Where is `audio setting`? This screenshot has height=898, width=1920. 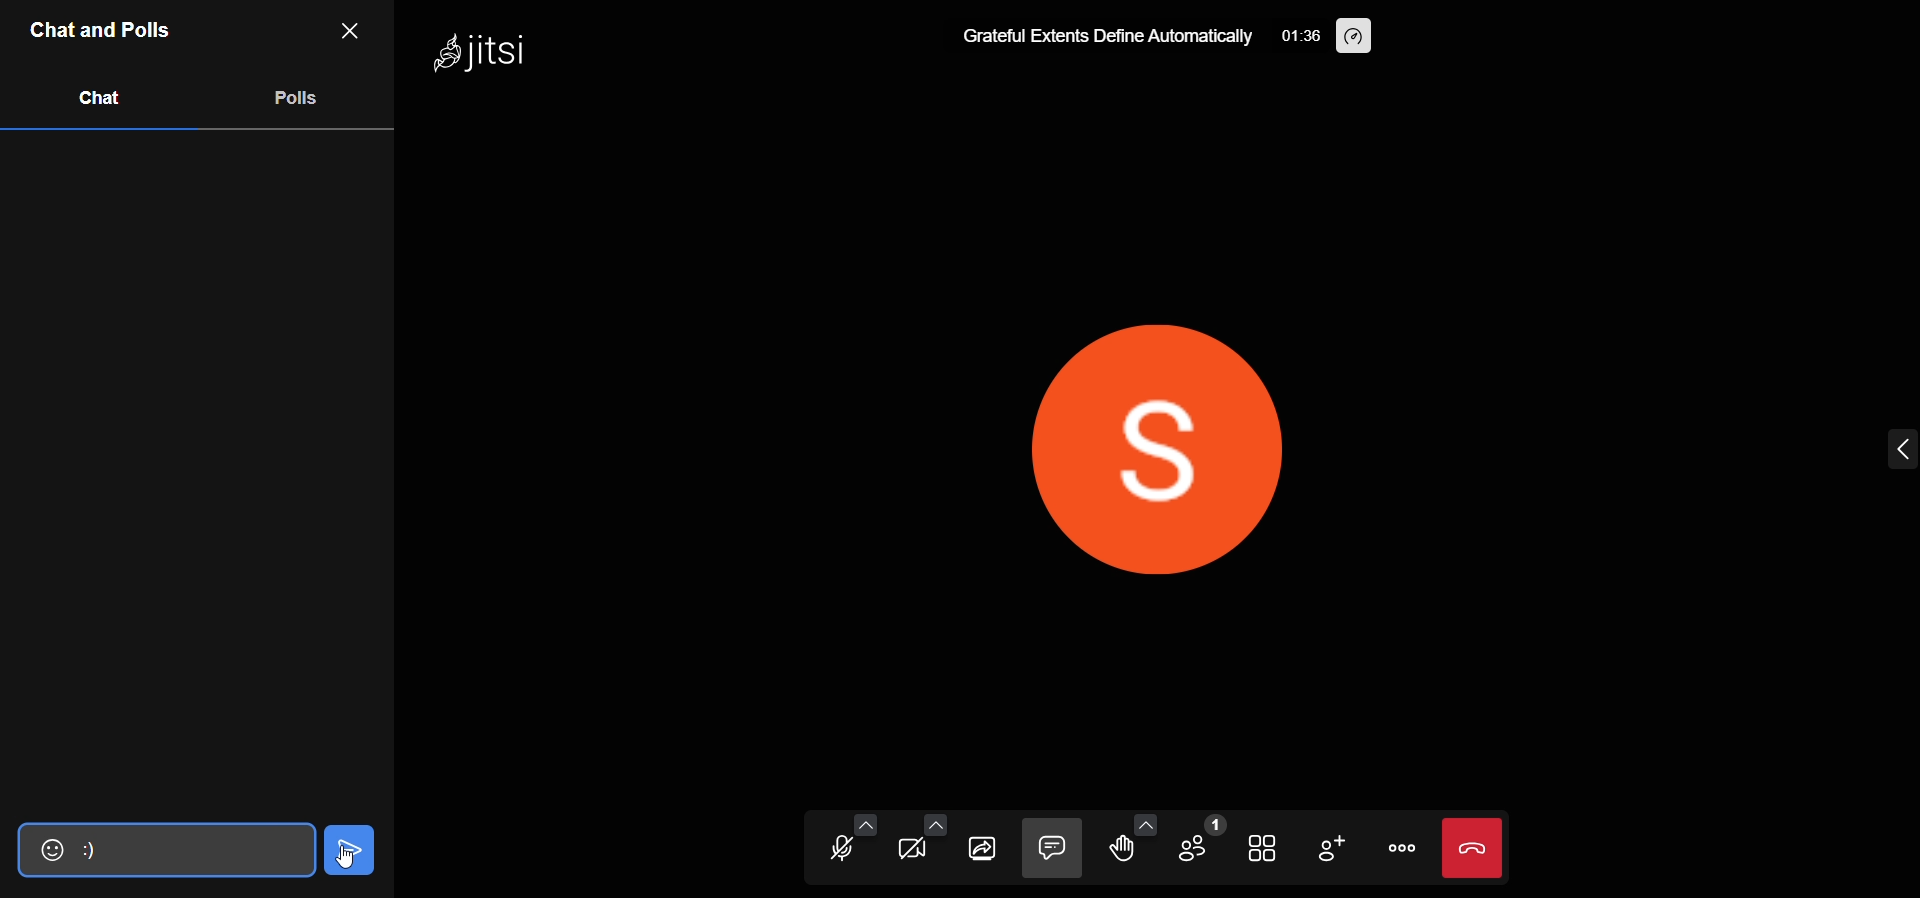
audio setting is located at coordinates (865, 821).